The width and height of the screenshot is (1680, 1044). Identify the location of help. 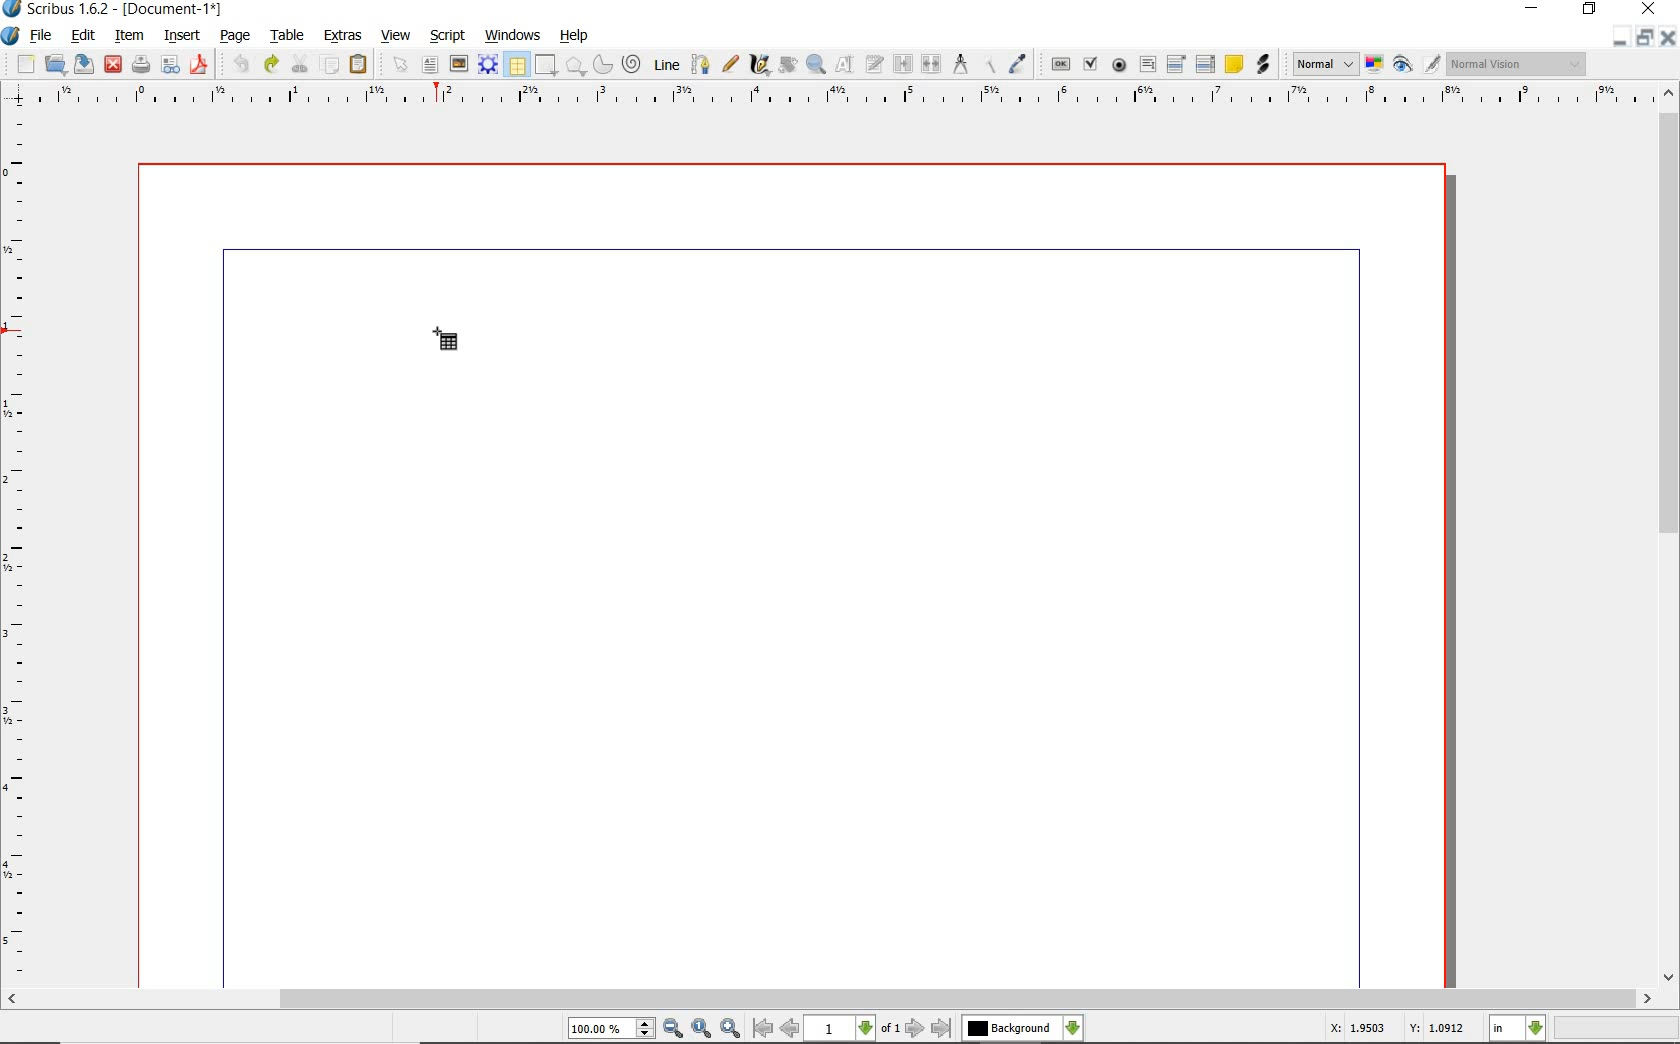
(574, 36).